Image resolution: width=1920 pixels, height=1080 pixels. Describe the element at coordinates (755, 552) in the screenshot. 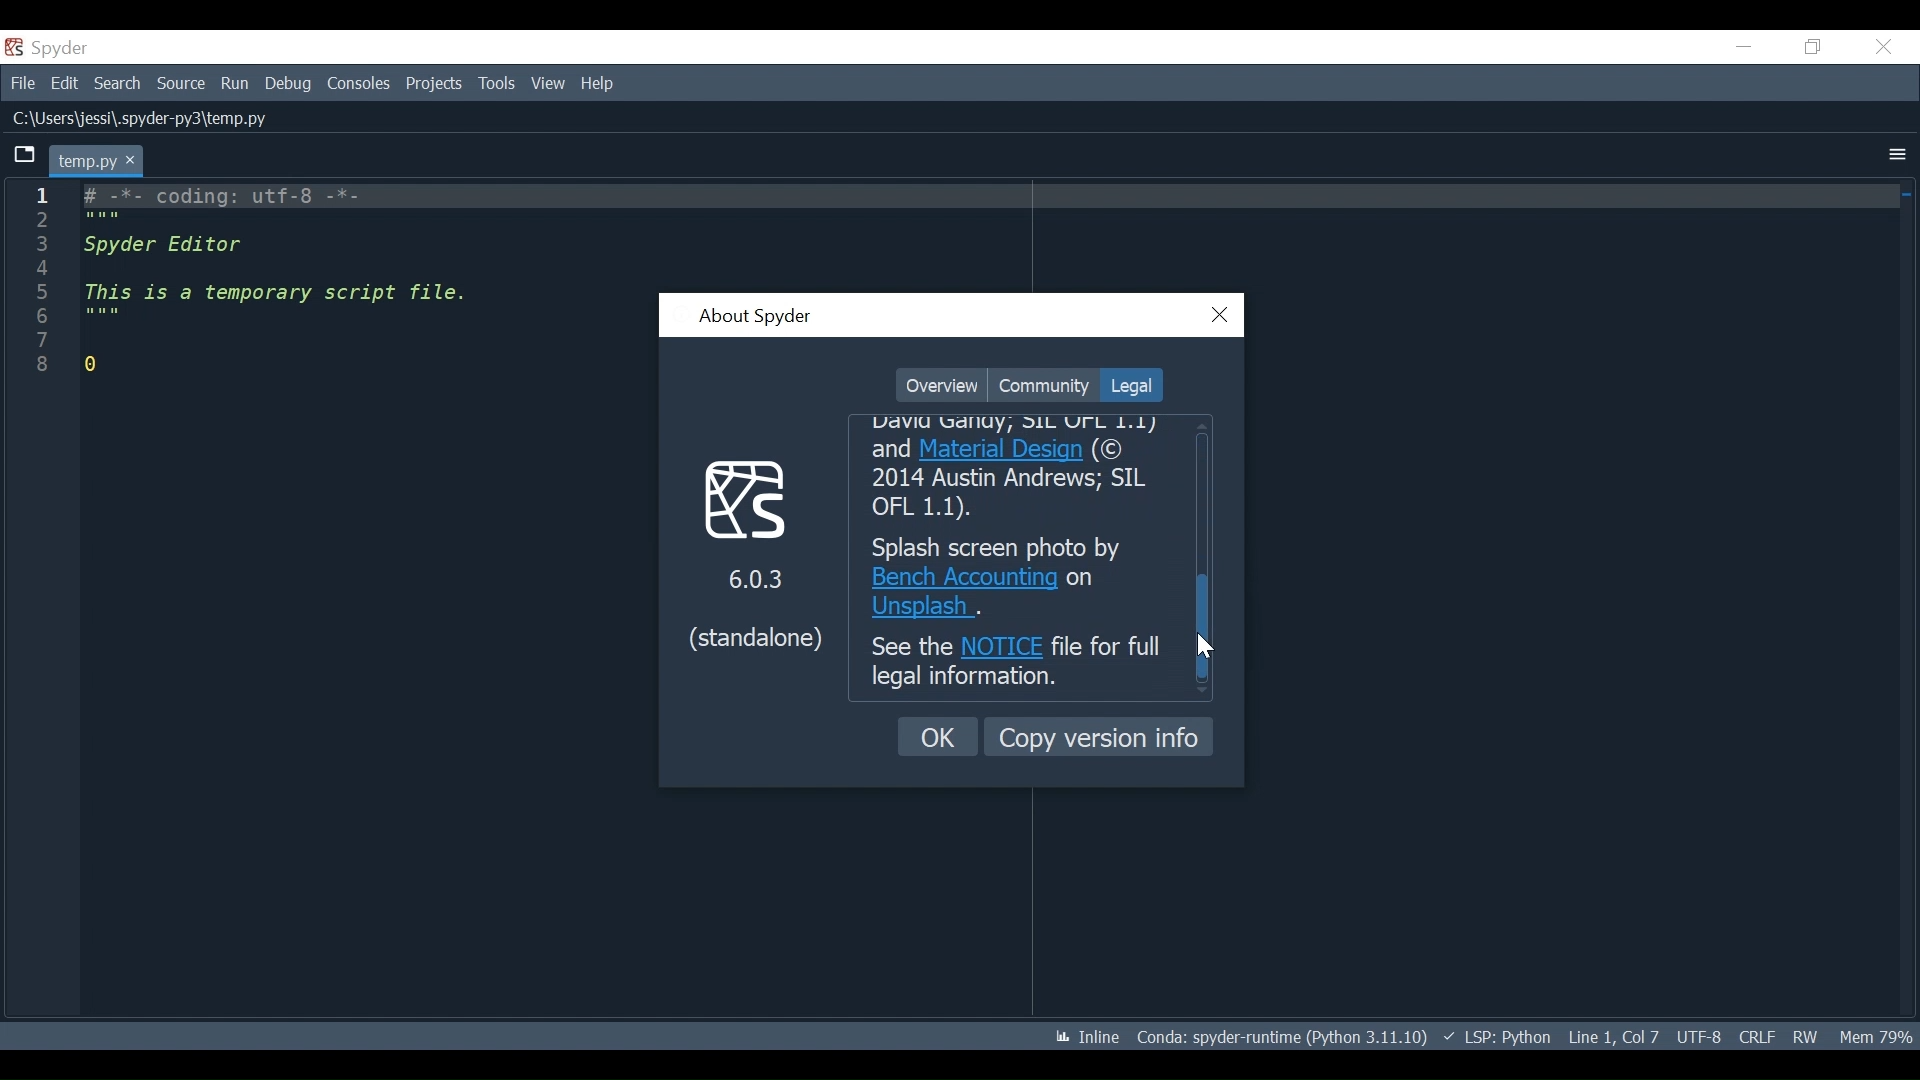

I see `6.0.3 (standalone)` at that location.